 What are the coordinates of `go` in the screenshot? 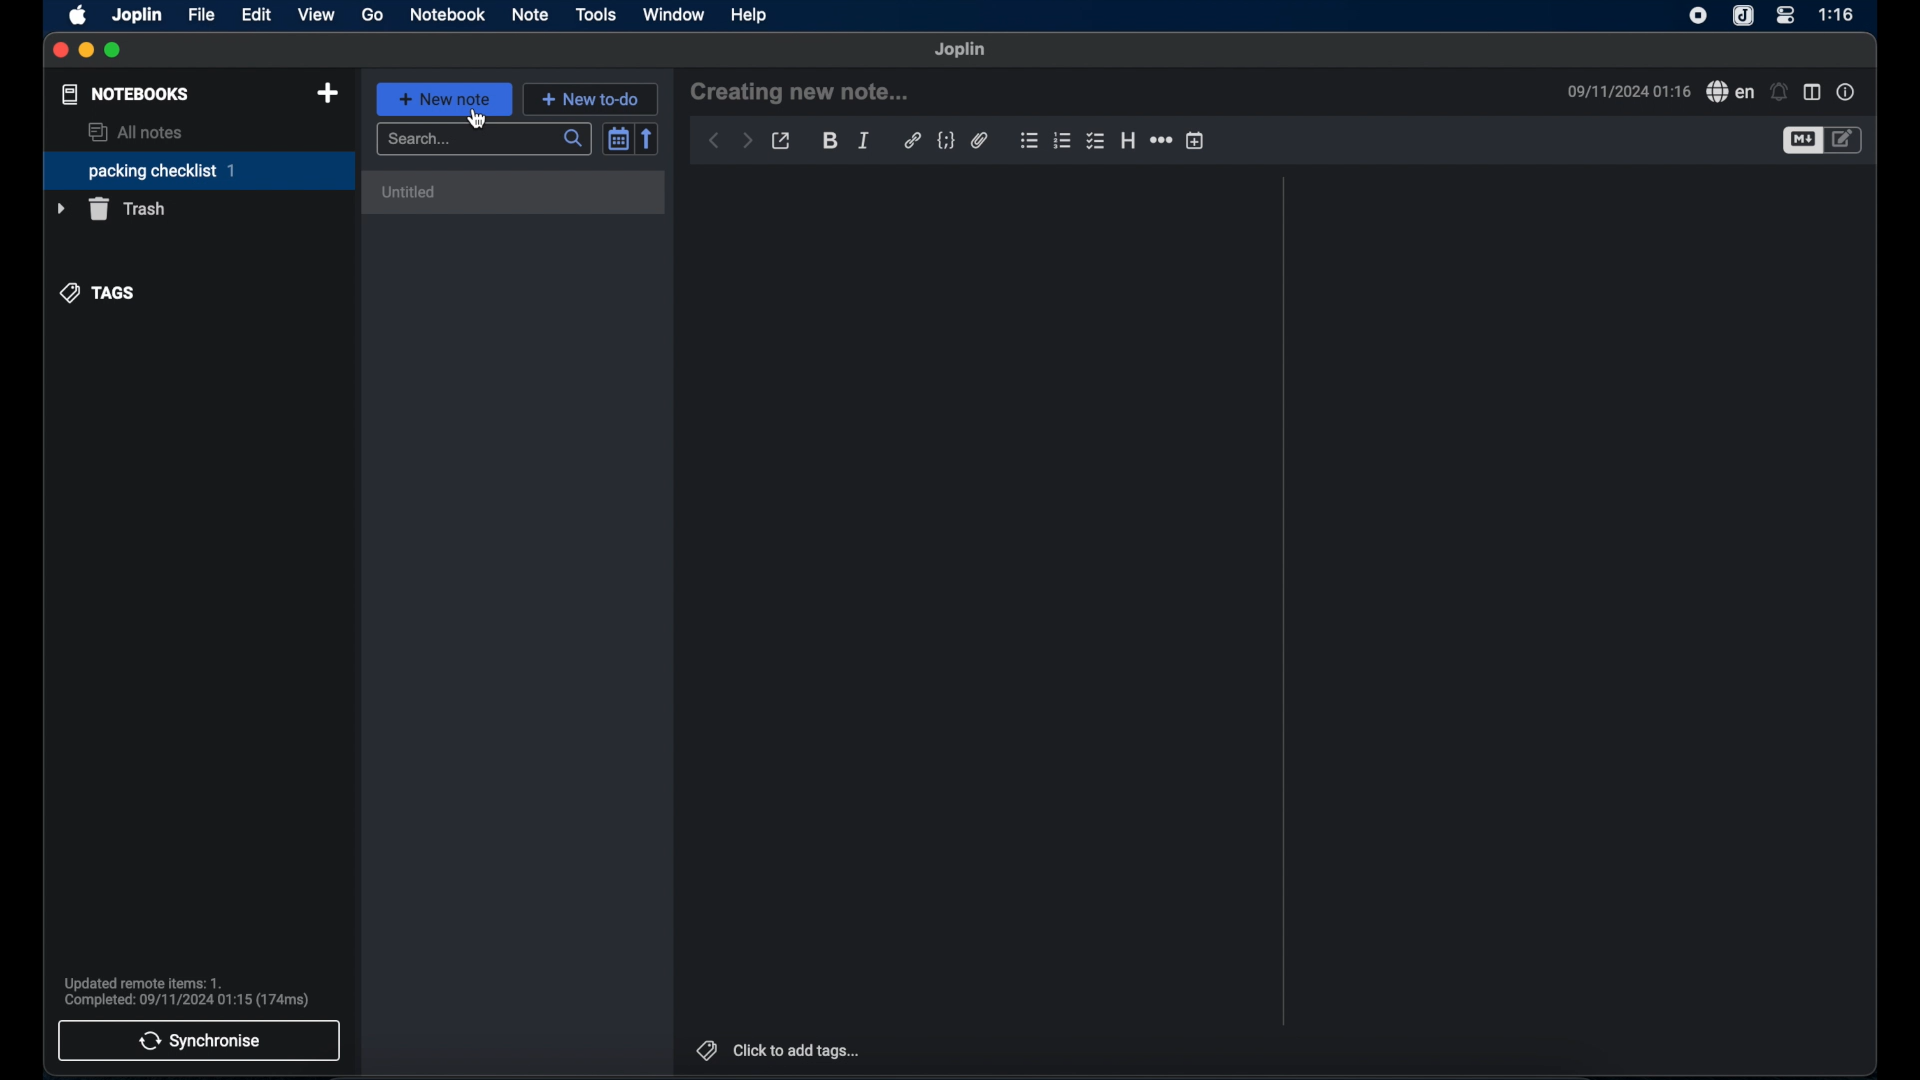 It's located at (372, 15).